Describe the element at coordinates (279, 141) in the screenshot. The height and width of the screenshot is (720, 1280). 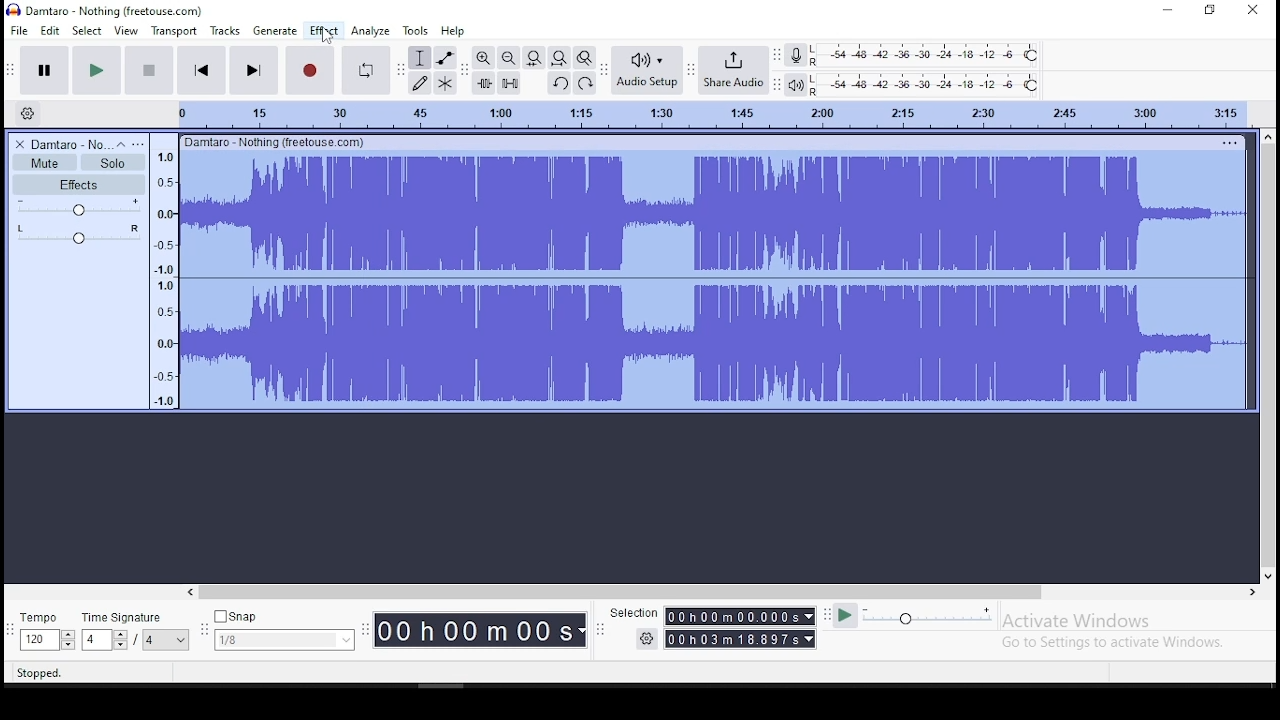
I see `` at that location.